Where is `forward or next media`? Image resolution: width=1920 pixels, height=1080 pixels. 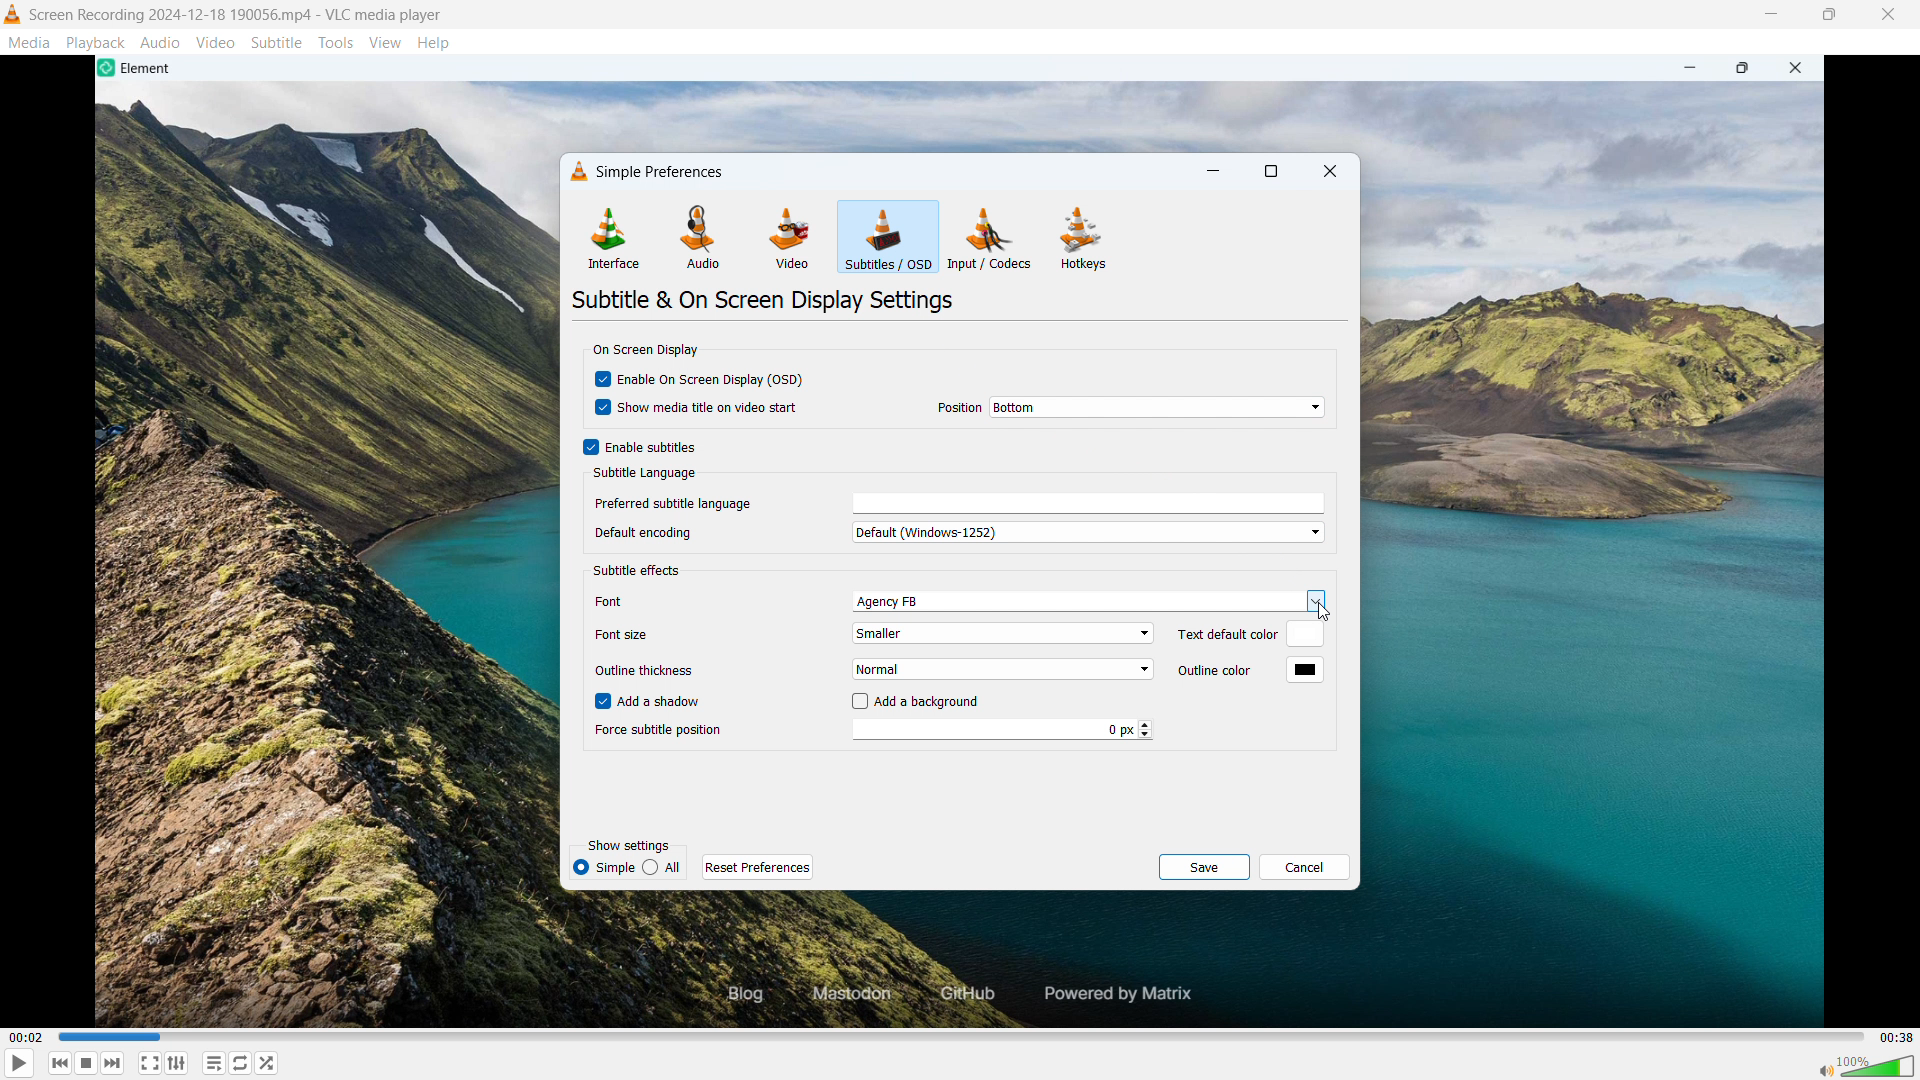 forward or next media is located at coordinates (112, 1063).